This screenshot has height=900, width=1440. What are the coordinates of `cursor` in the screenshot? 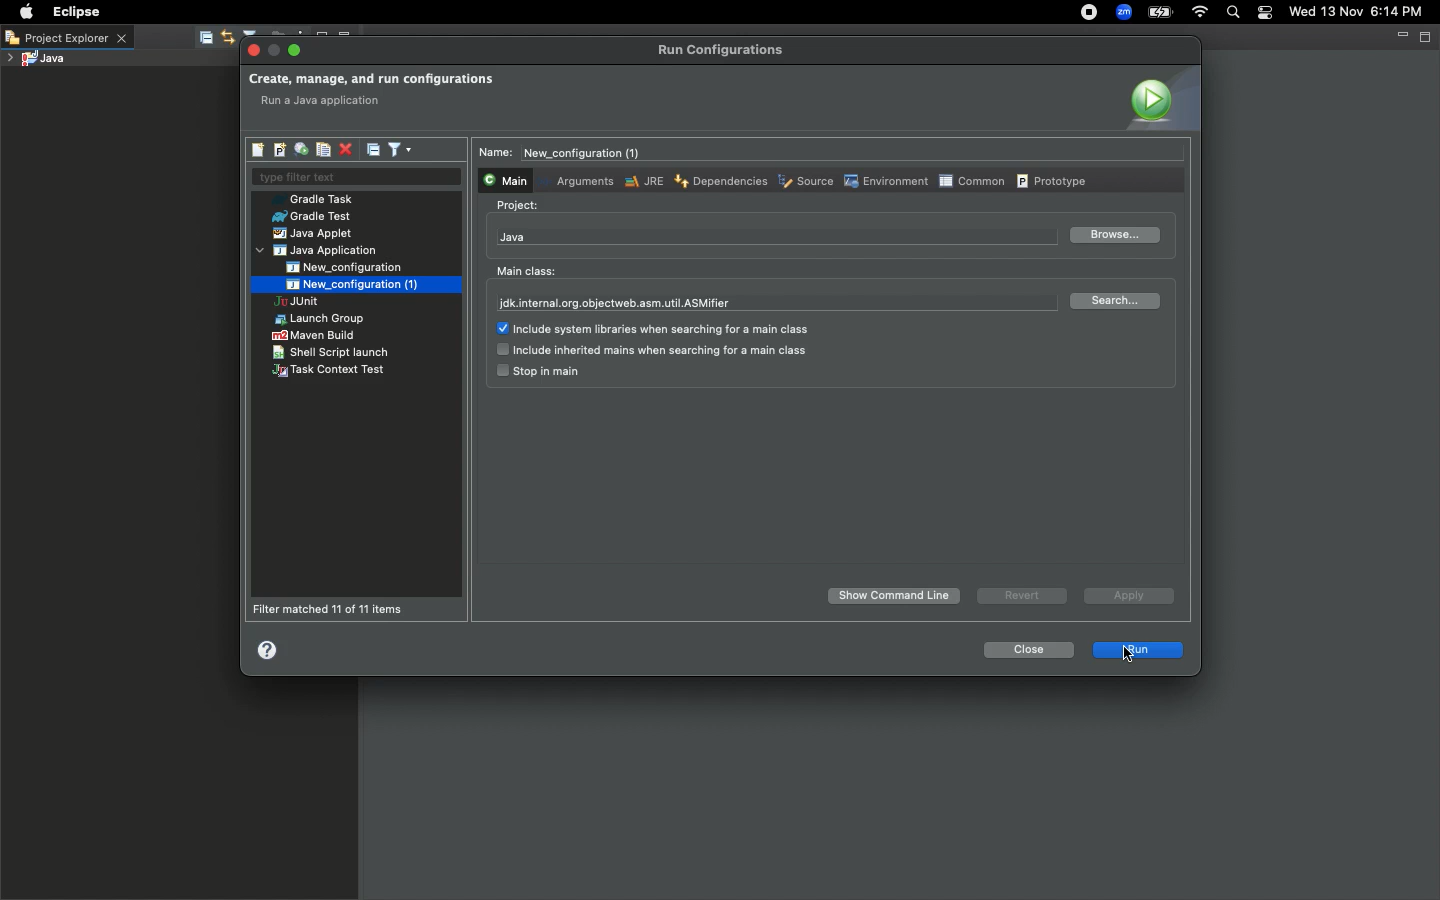 It's located at (1132, 654).